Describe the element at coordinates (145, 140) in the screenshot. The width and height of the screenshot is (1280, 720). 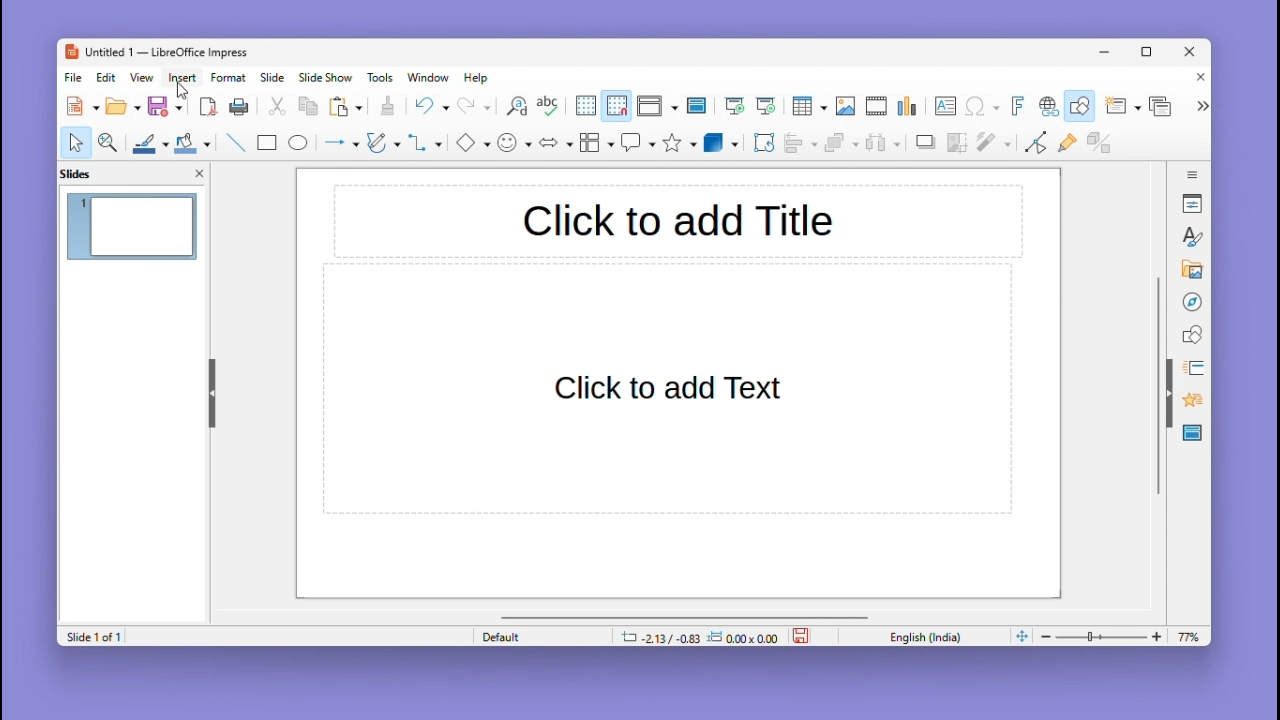
I see `Brush` at that location.